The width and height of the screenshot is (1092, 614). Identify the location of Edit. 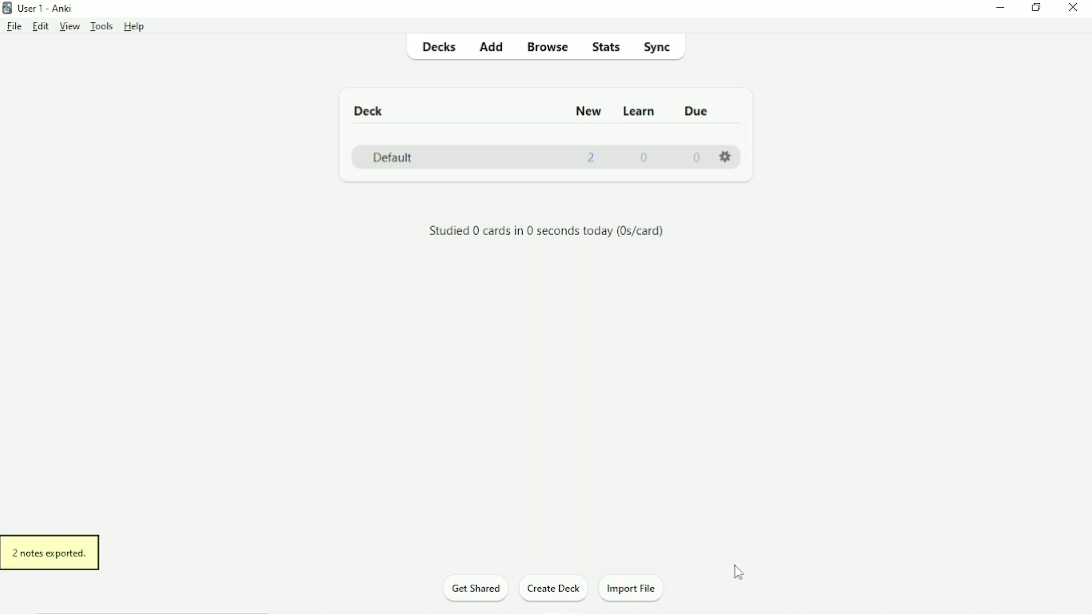
(40, 26).